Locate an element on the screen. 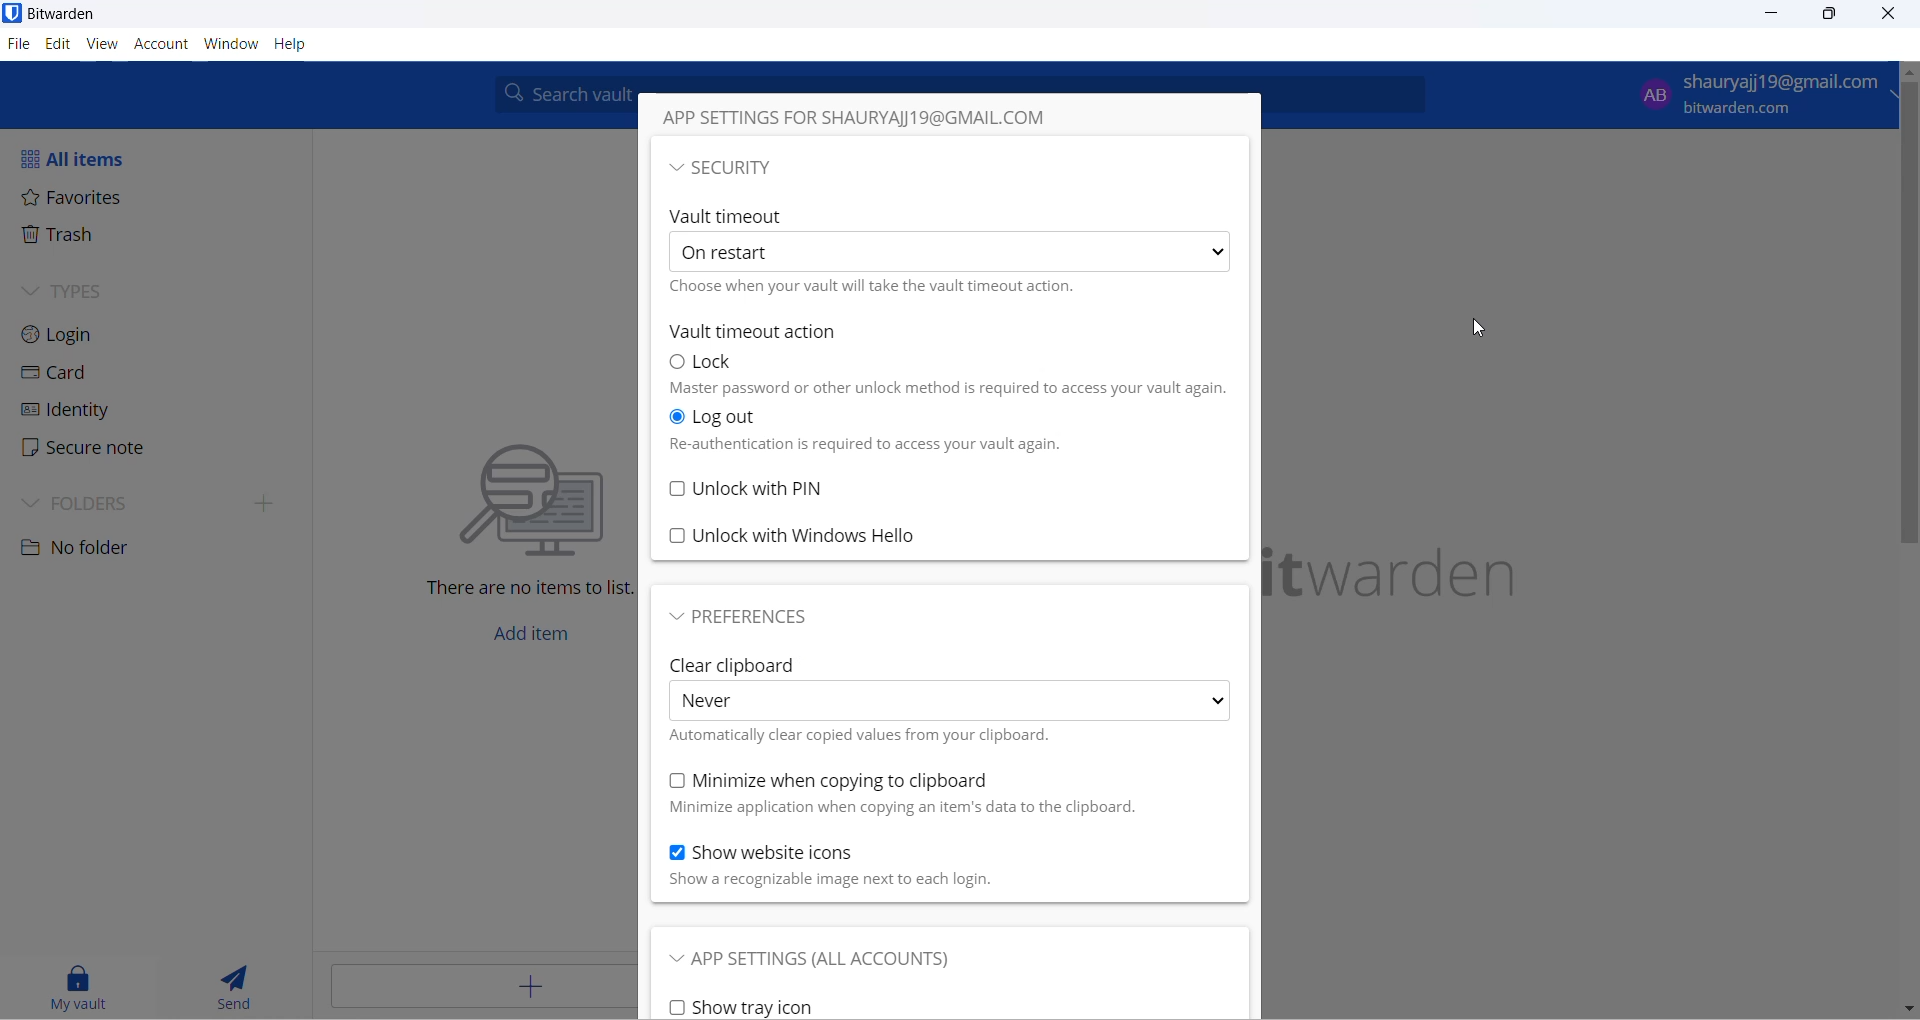 This screenshot has width=1920, height=1020. Card is located at coordinates (68, 377).